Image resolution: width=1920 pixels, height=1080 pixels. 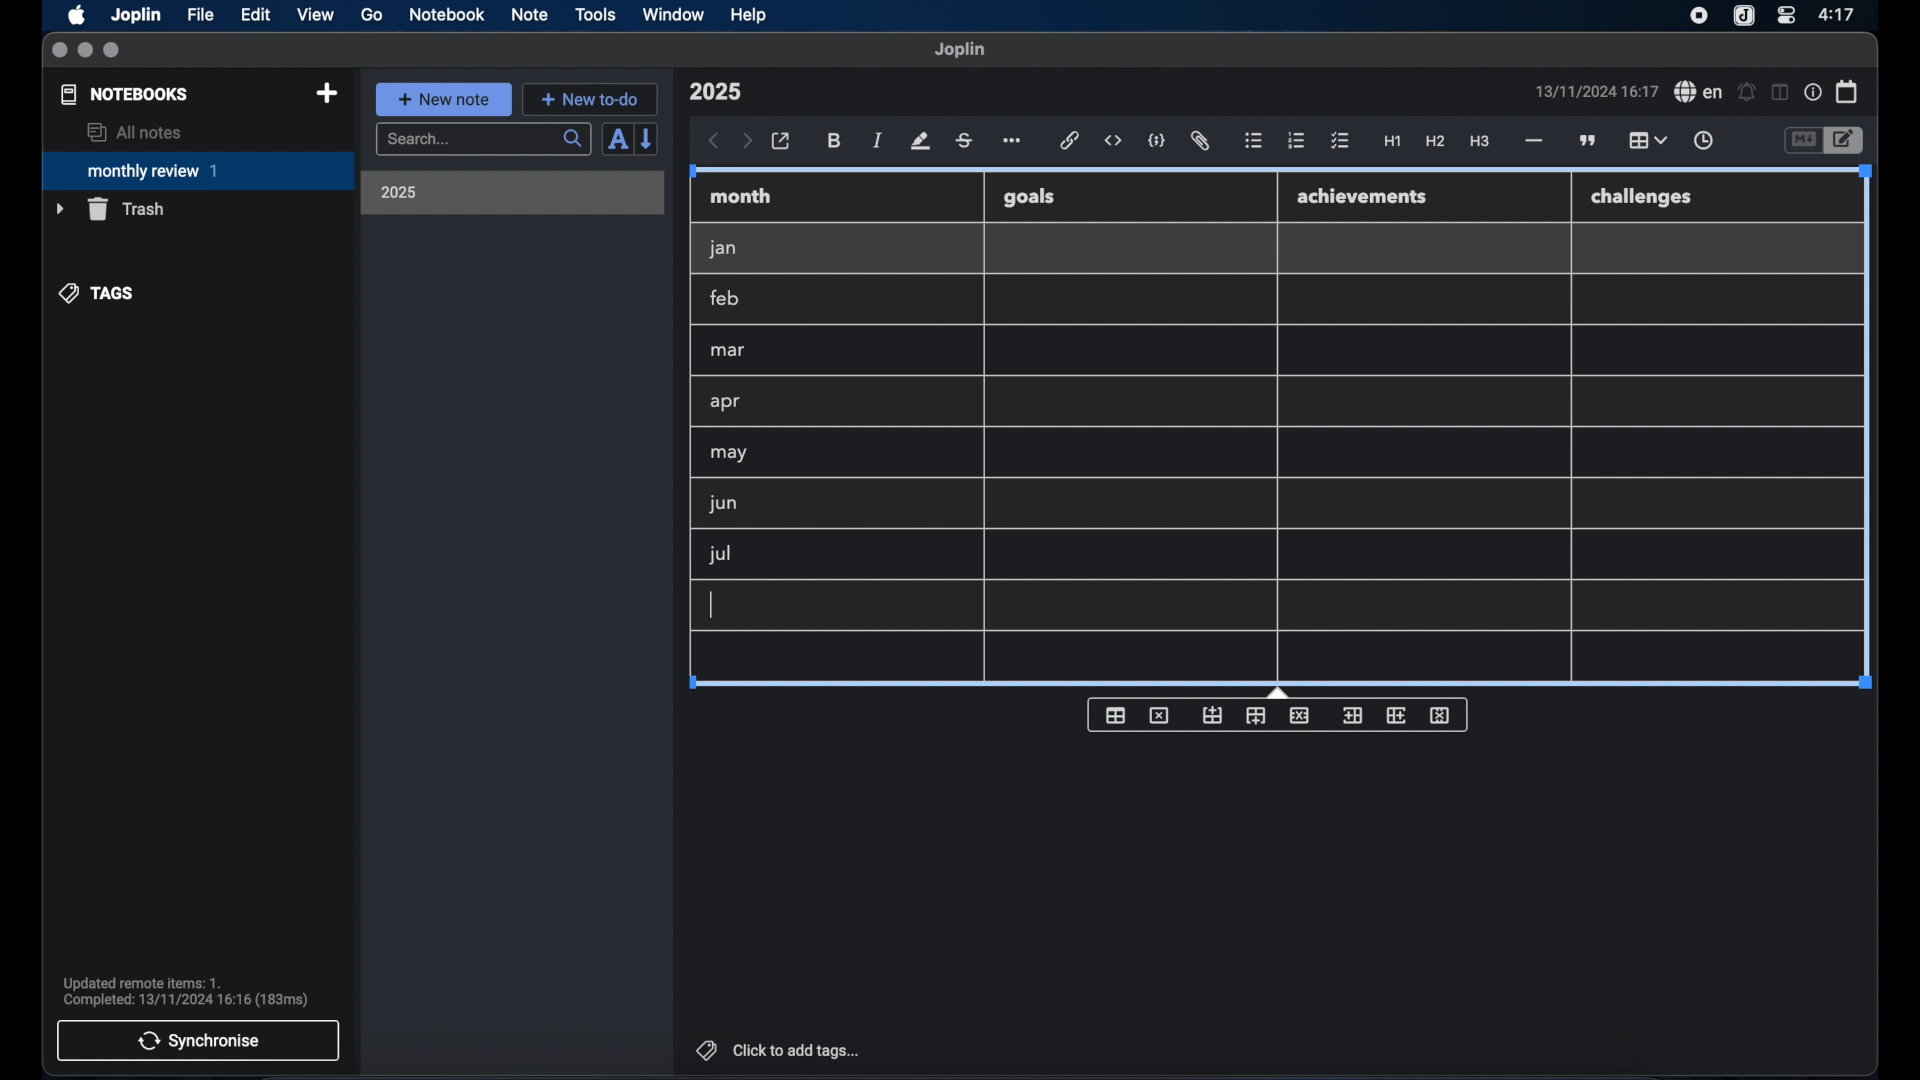 What do you see at coordinates (134, 132) in the screenshot?
I see `all notes` at bounding box center [134, 132].